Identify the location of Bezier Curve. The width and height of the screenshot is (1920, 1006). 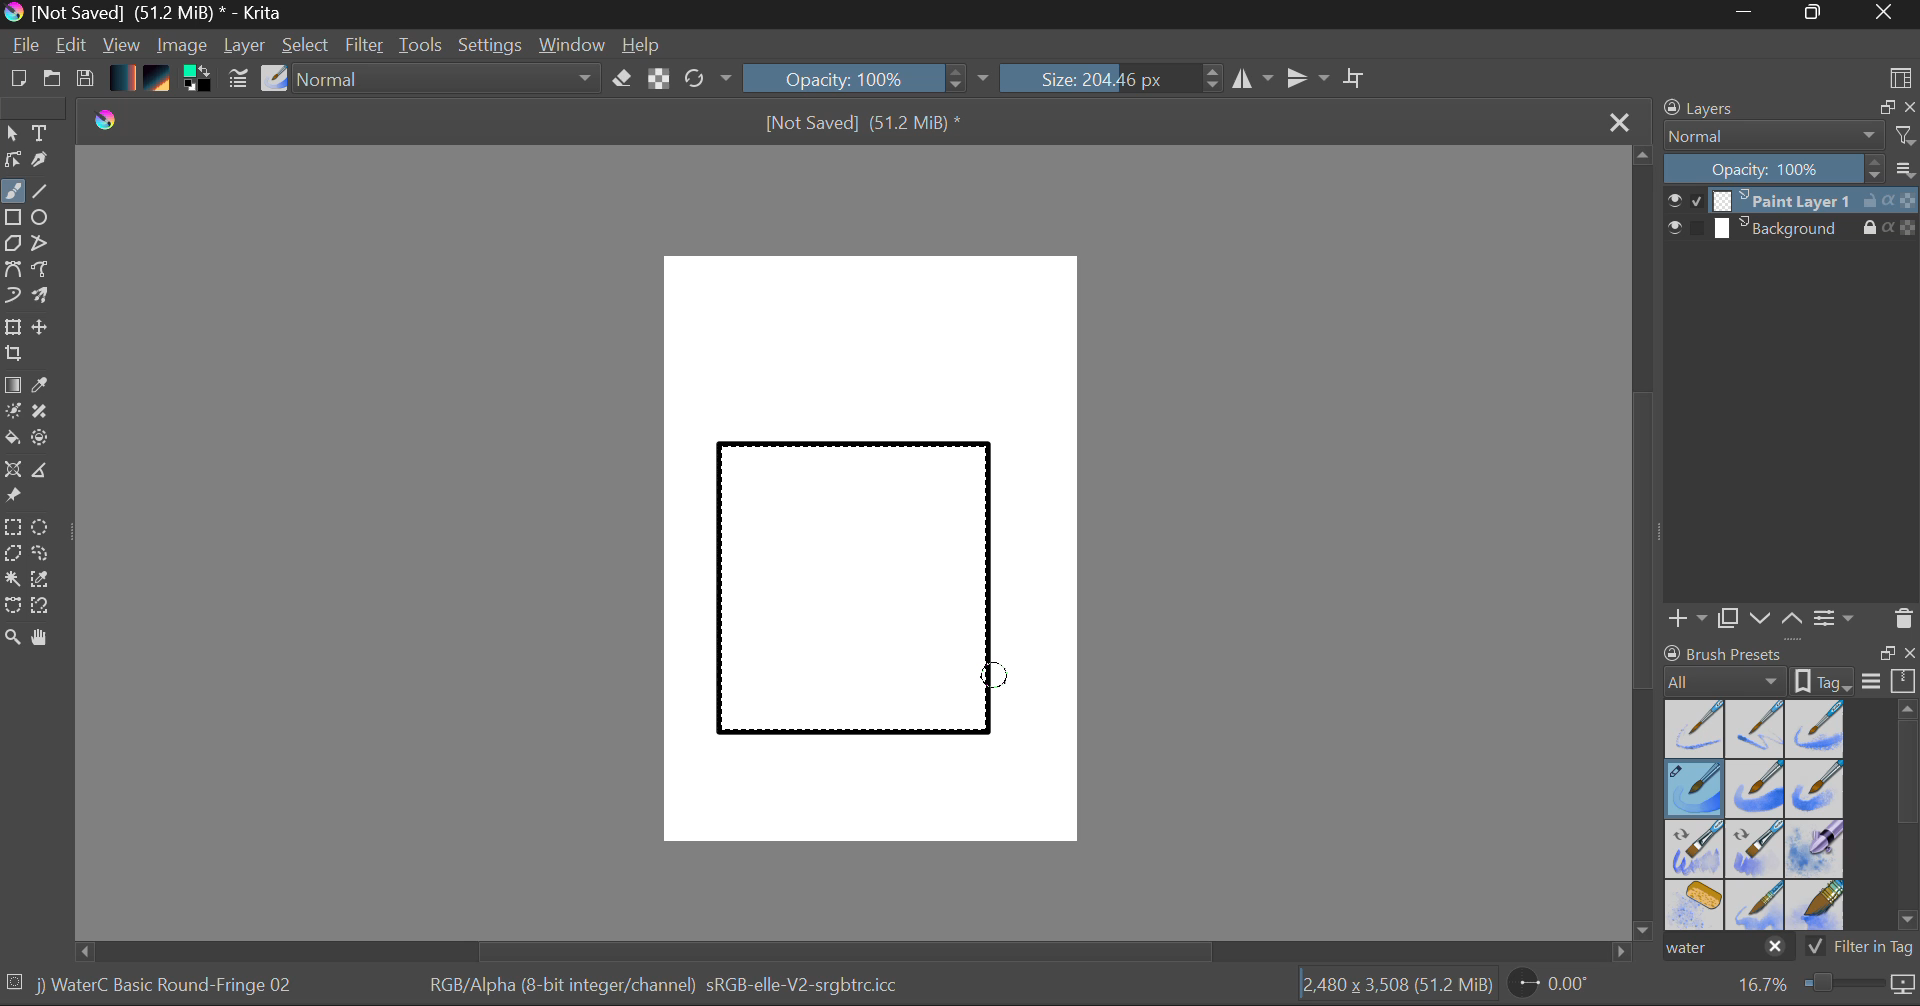
(12, 270).